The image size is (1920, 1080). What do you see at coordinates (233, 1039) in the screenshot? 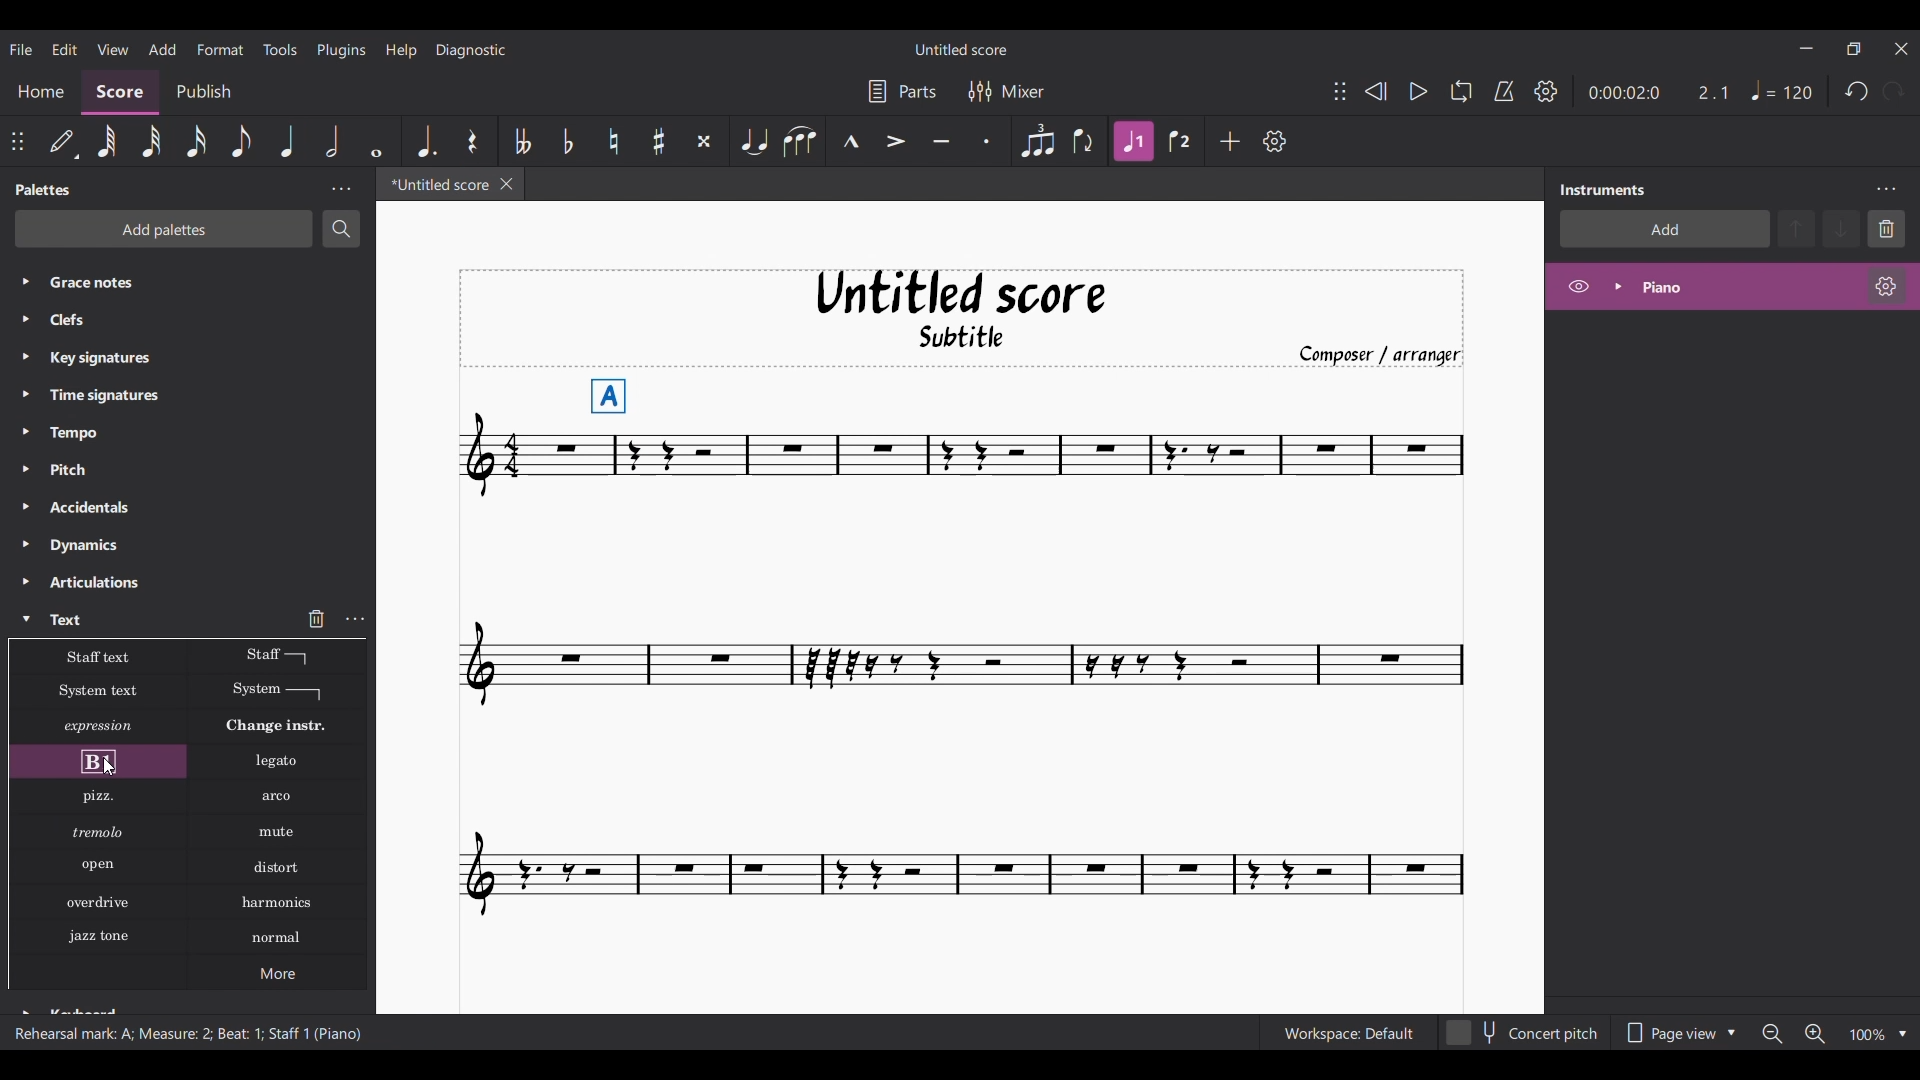
I see `` at bounding box center [233, 1039].